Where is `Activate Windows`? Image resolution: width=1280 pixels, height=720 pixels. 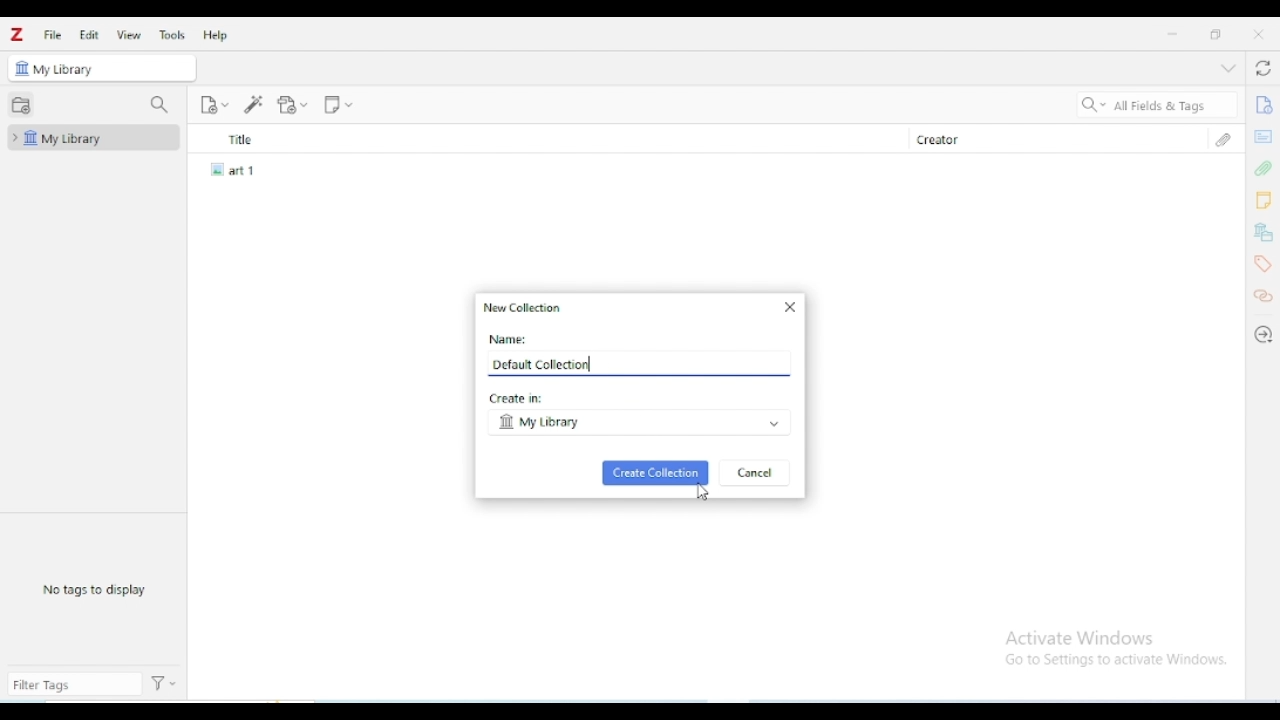
Activate Windows is located at coordinates (1082, 639).